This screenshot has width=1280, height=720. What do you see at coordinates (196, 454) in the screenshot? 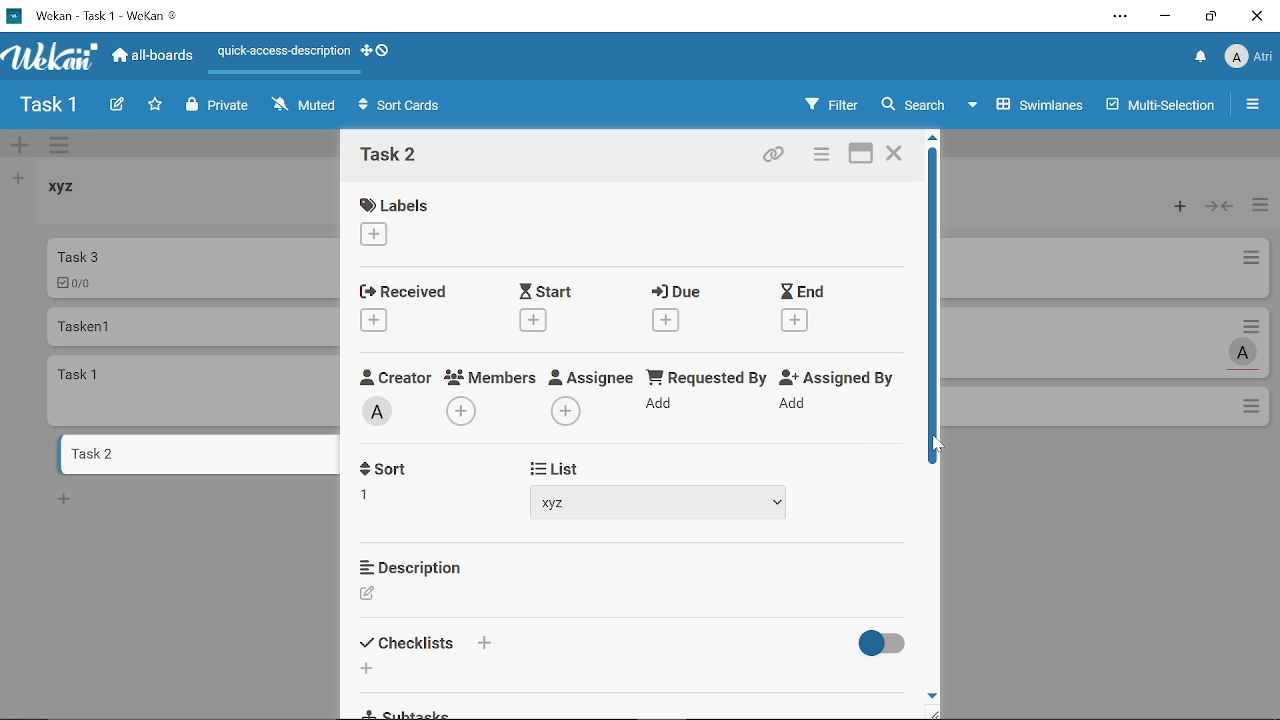
I see `Card named "task 2"` at bounding box center [196, 454].